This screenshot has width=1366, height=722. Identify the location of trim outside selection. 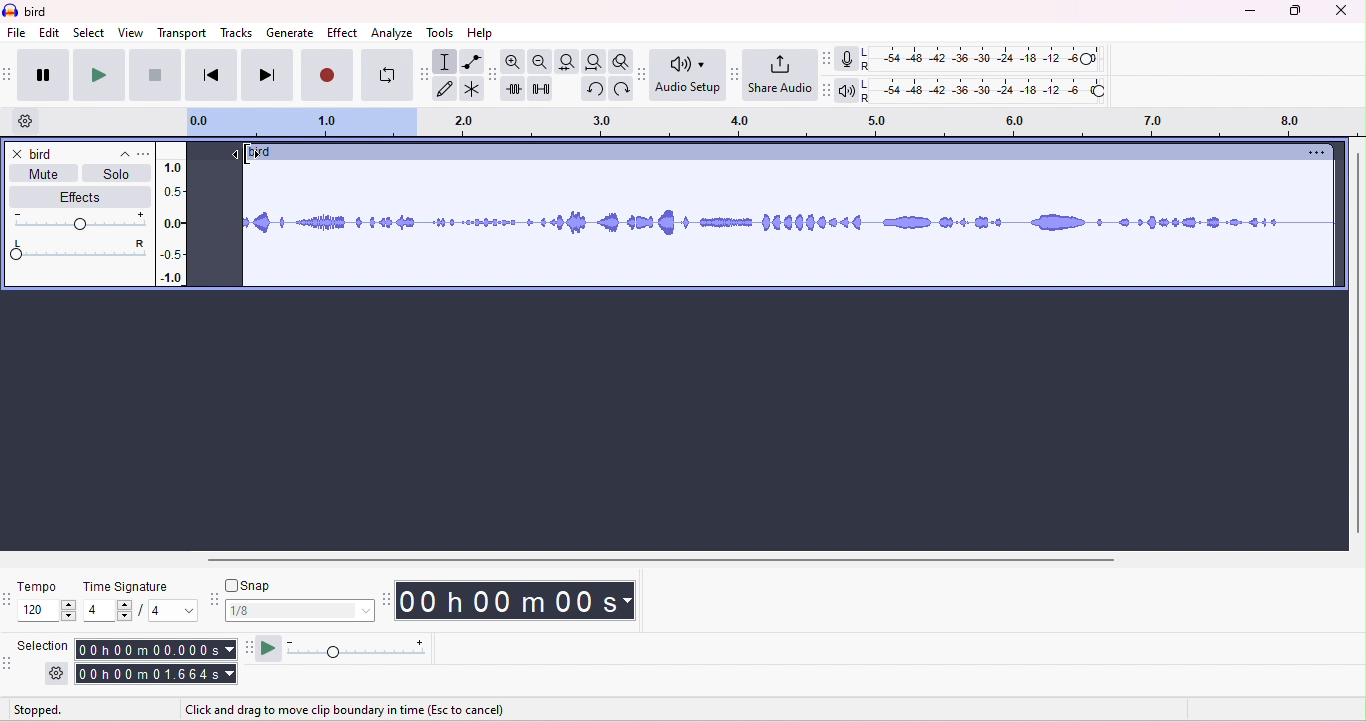
(515, 90).